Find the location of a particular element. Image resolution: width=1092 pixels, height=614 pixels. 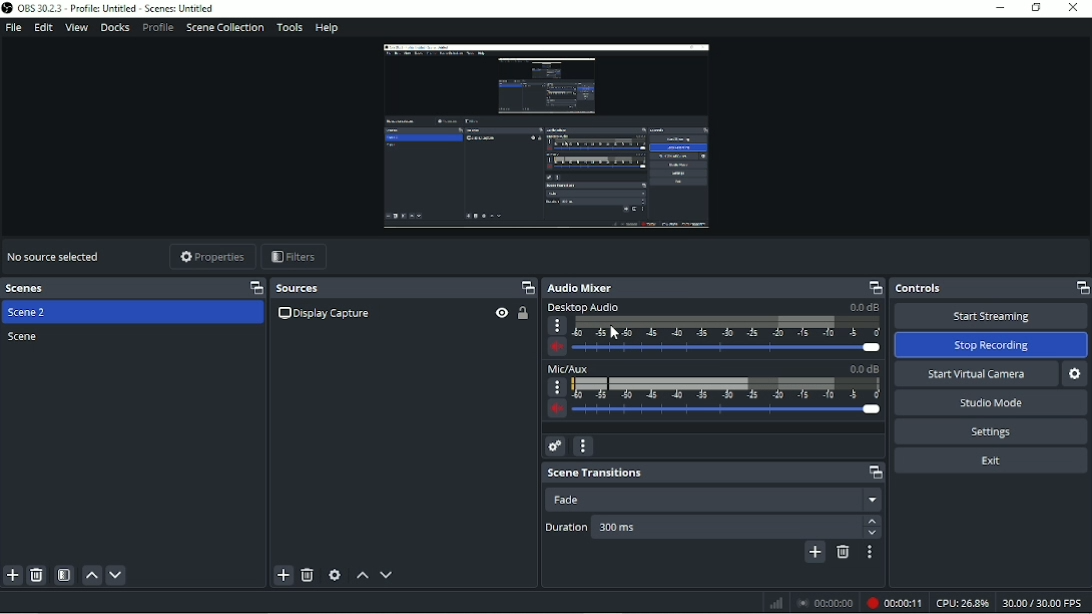

View is located at coordinates (77, 28).